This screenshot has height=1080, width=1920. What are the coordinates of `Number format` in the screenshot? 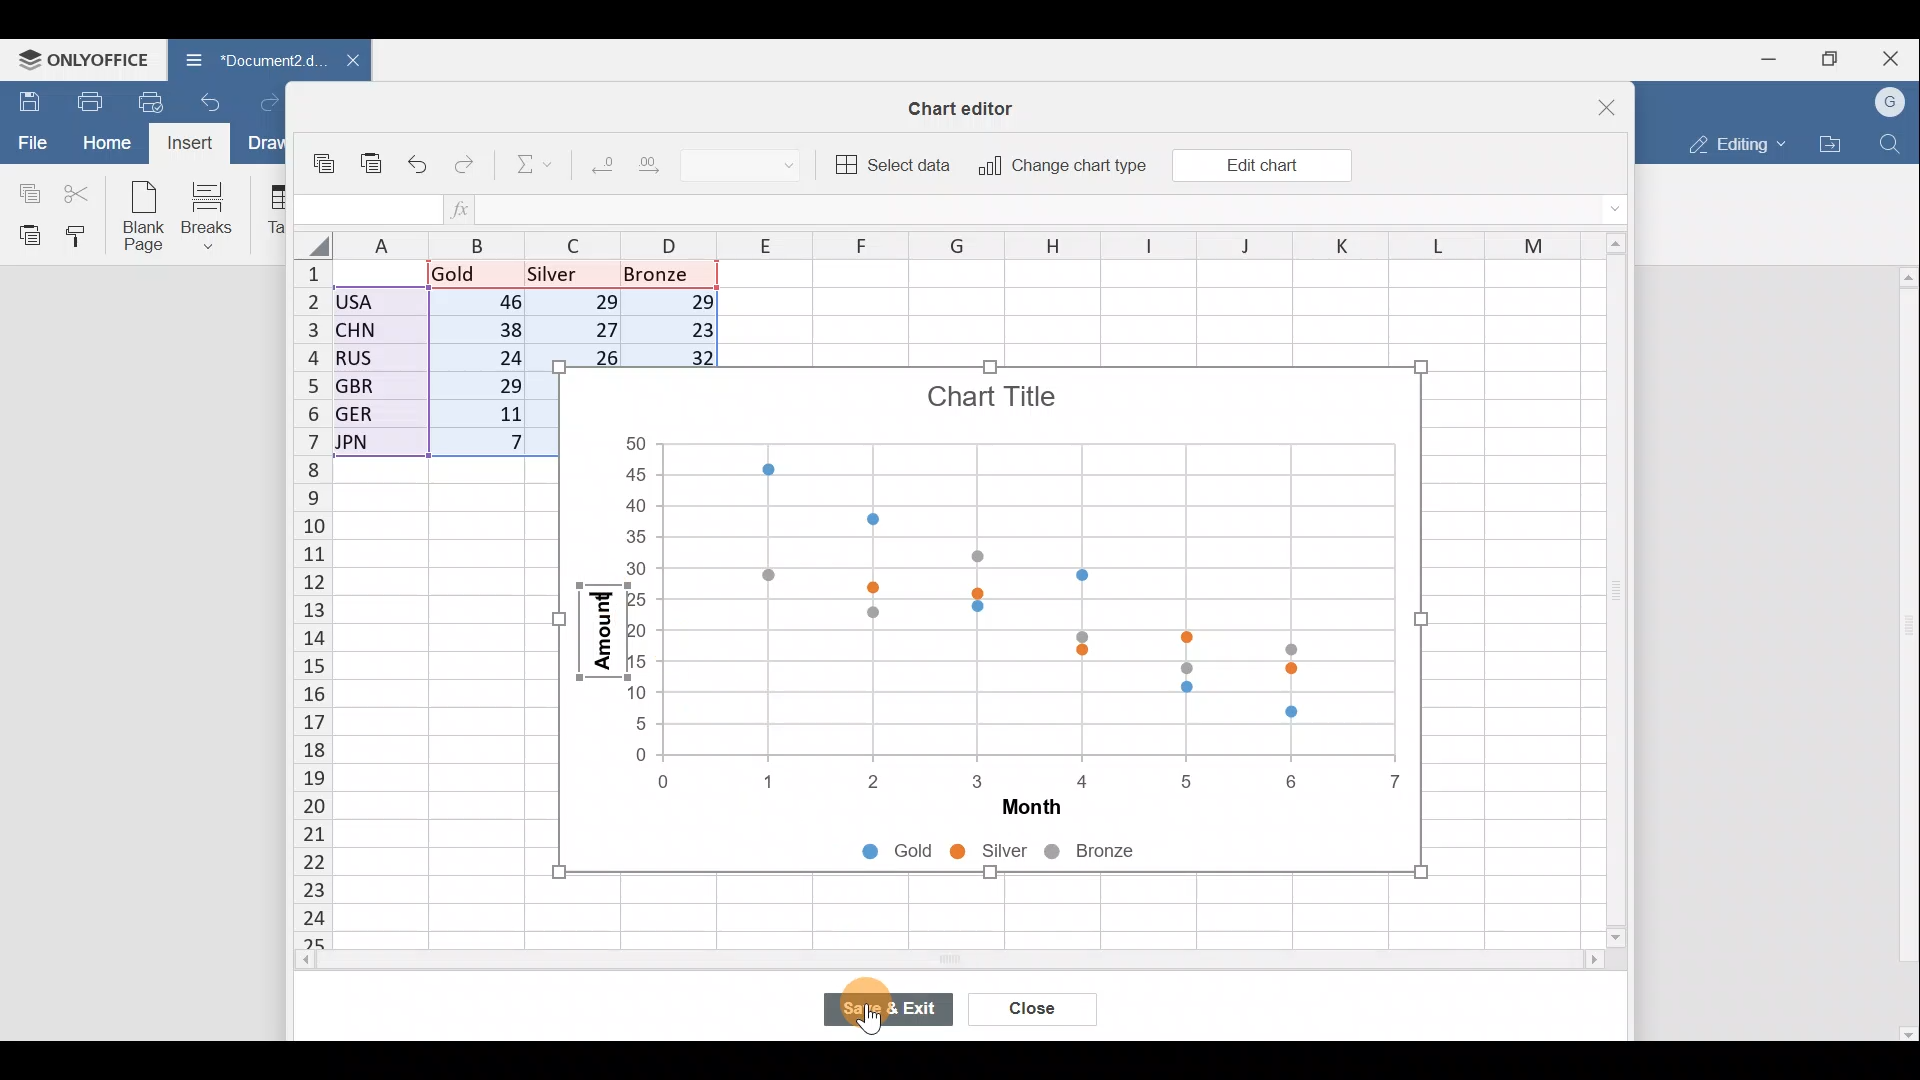 It's located at (760, 167).